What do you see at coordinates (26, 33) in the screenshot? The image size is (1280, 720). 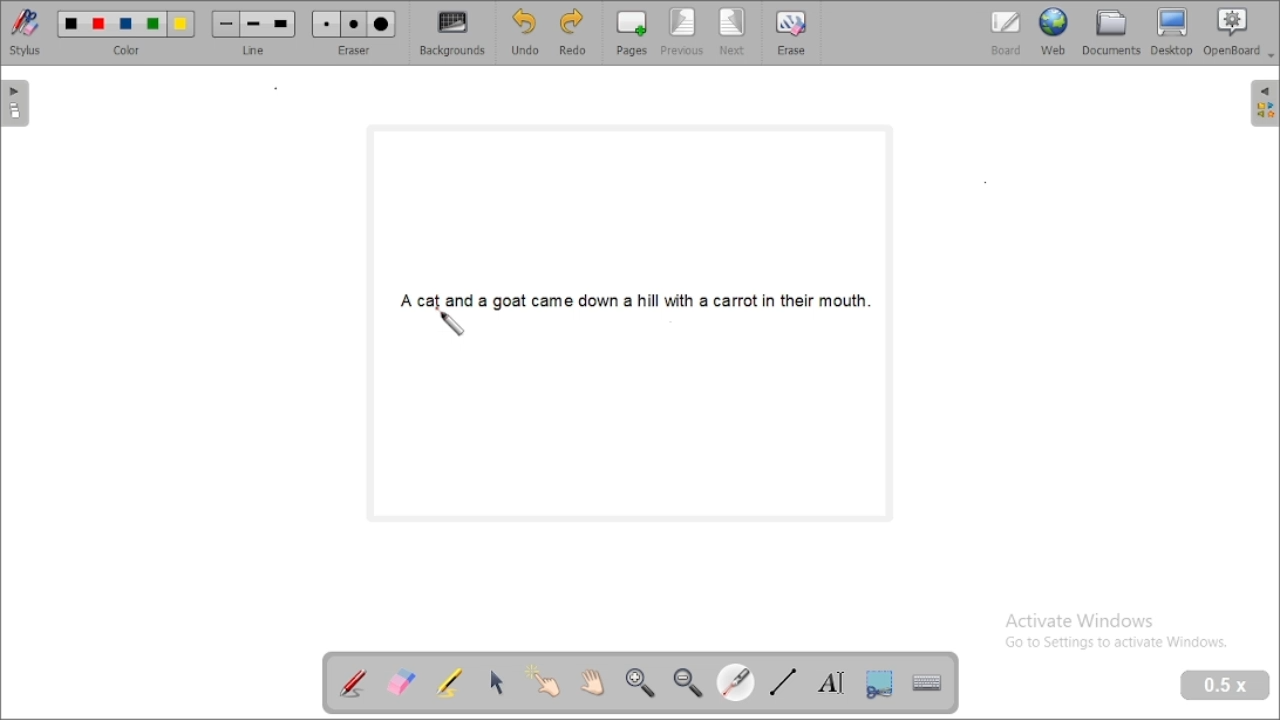 I see `stylus` at bounding box center [26, 33].